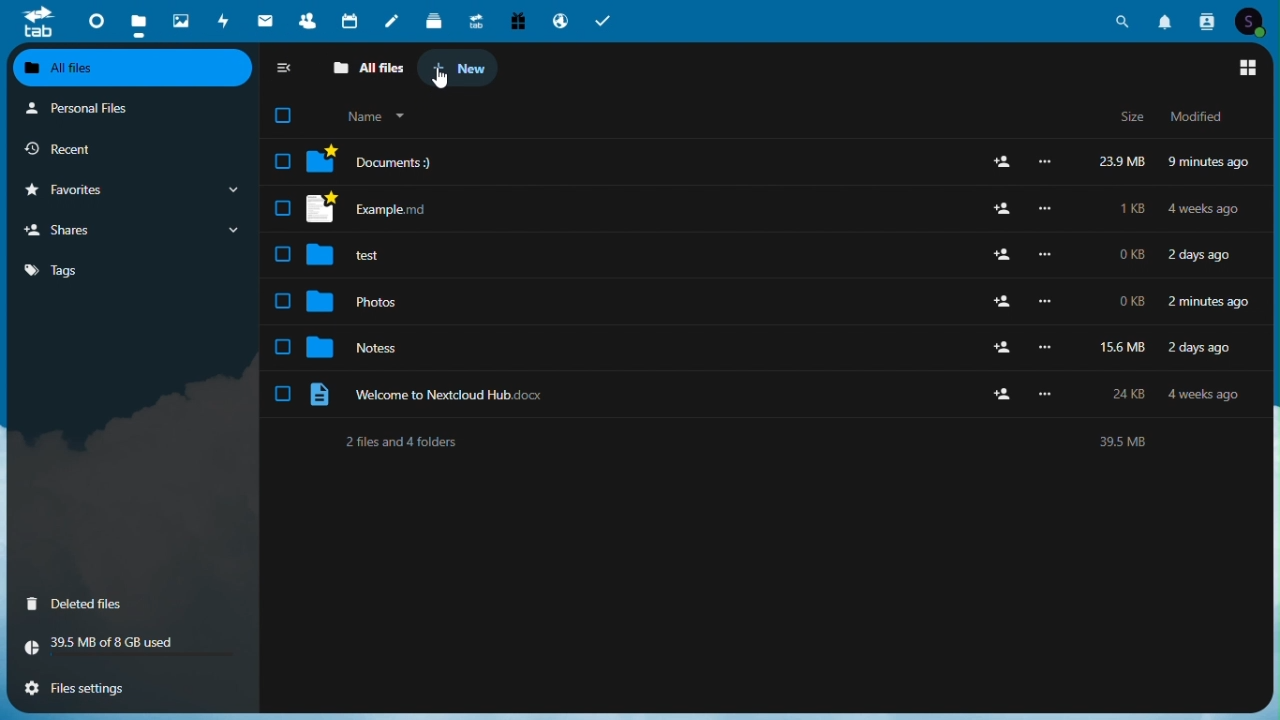  What do you see at coordinates (1249, 72) in the screenshot?
I see `` at bounding box center [1249, 72].